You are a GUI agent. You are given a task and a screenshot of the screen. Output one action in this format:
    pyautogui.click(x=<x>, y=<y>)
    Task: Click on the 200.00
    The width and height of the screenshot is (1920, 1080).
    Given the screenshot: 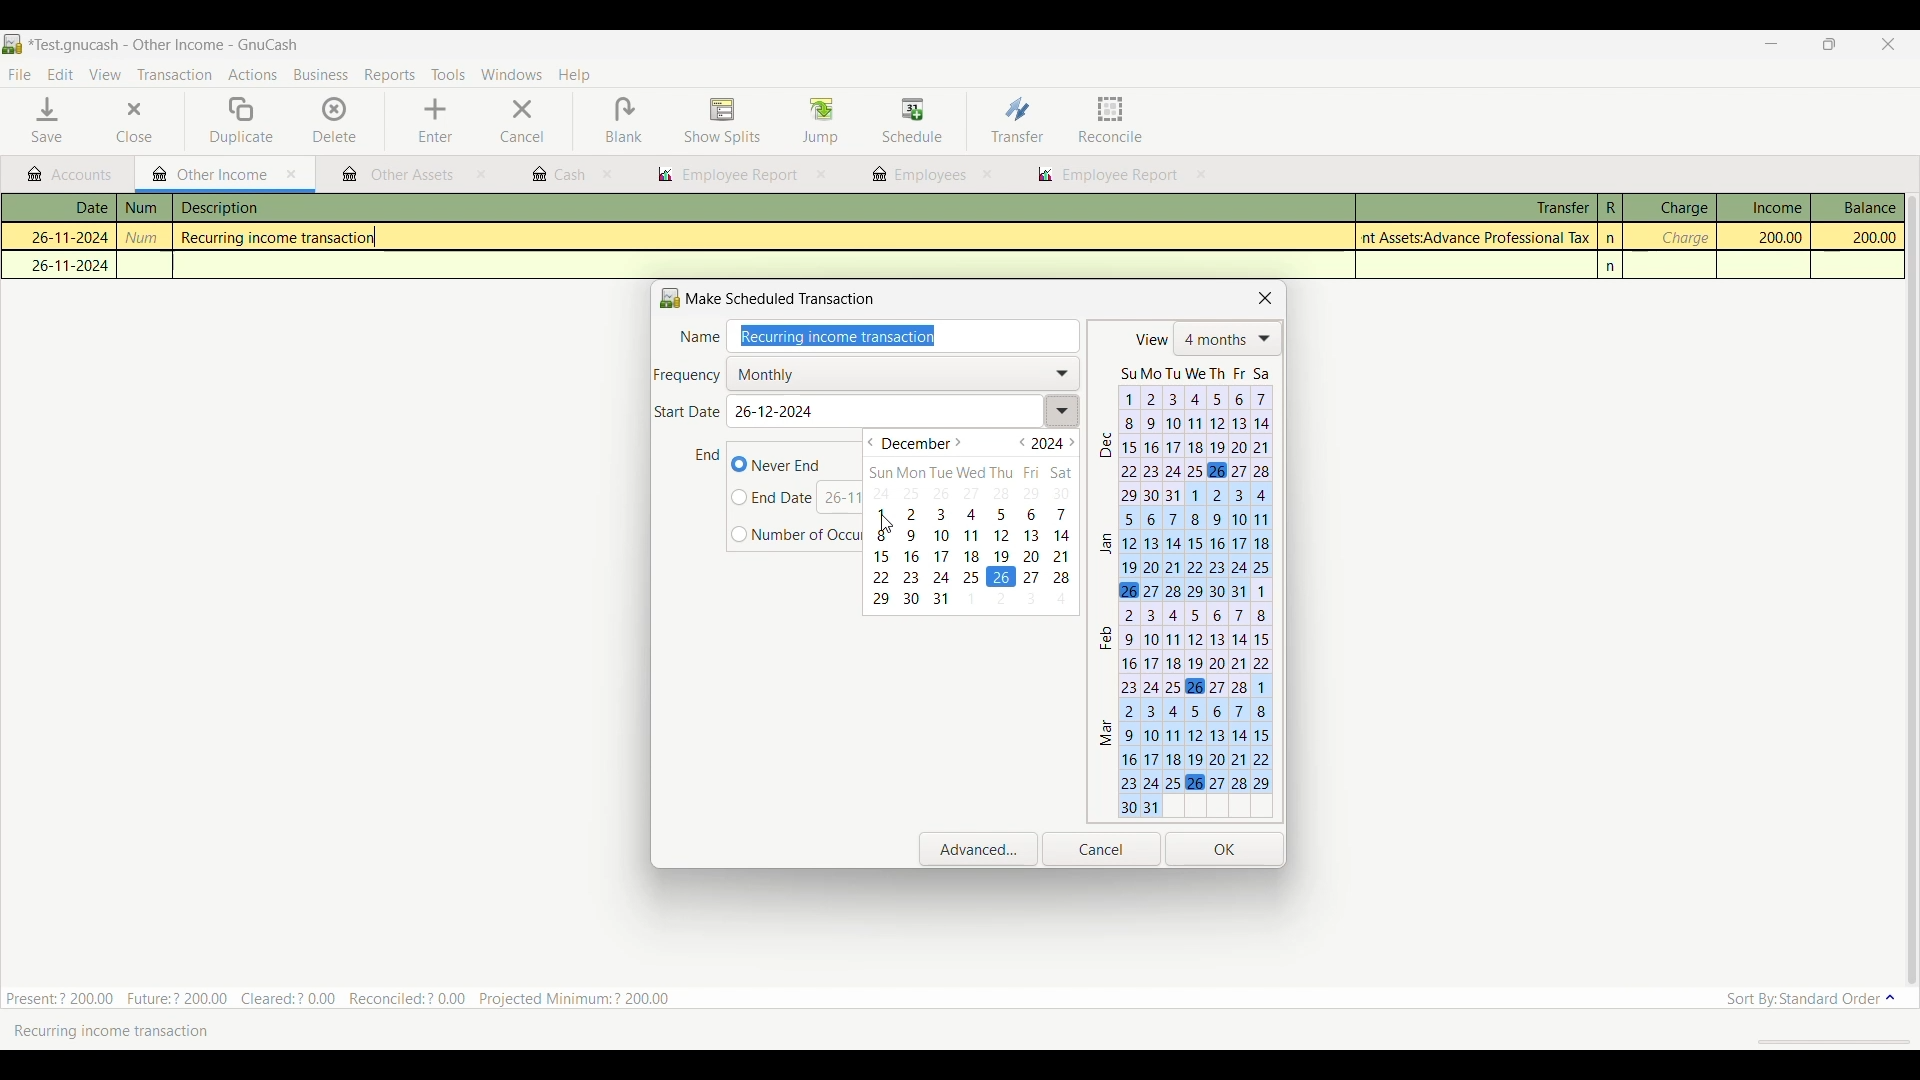 What is the action you would take?
    pyautogui.click(x=1770, y=237)
    